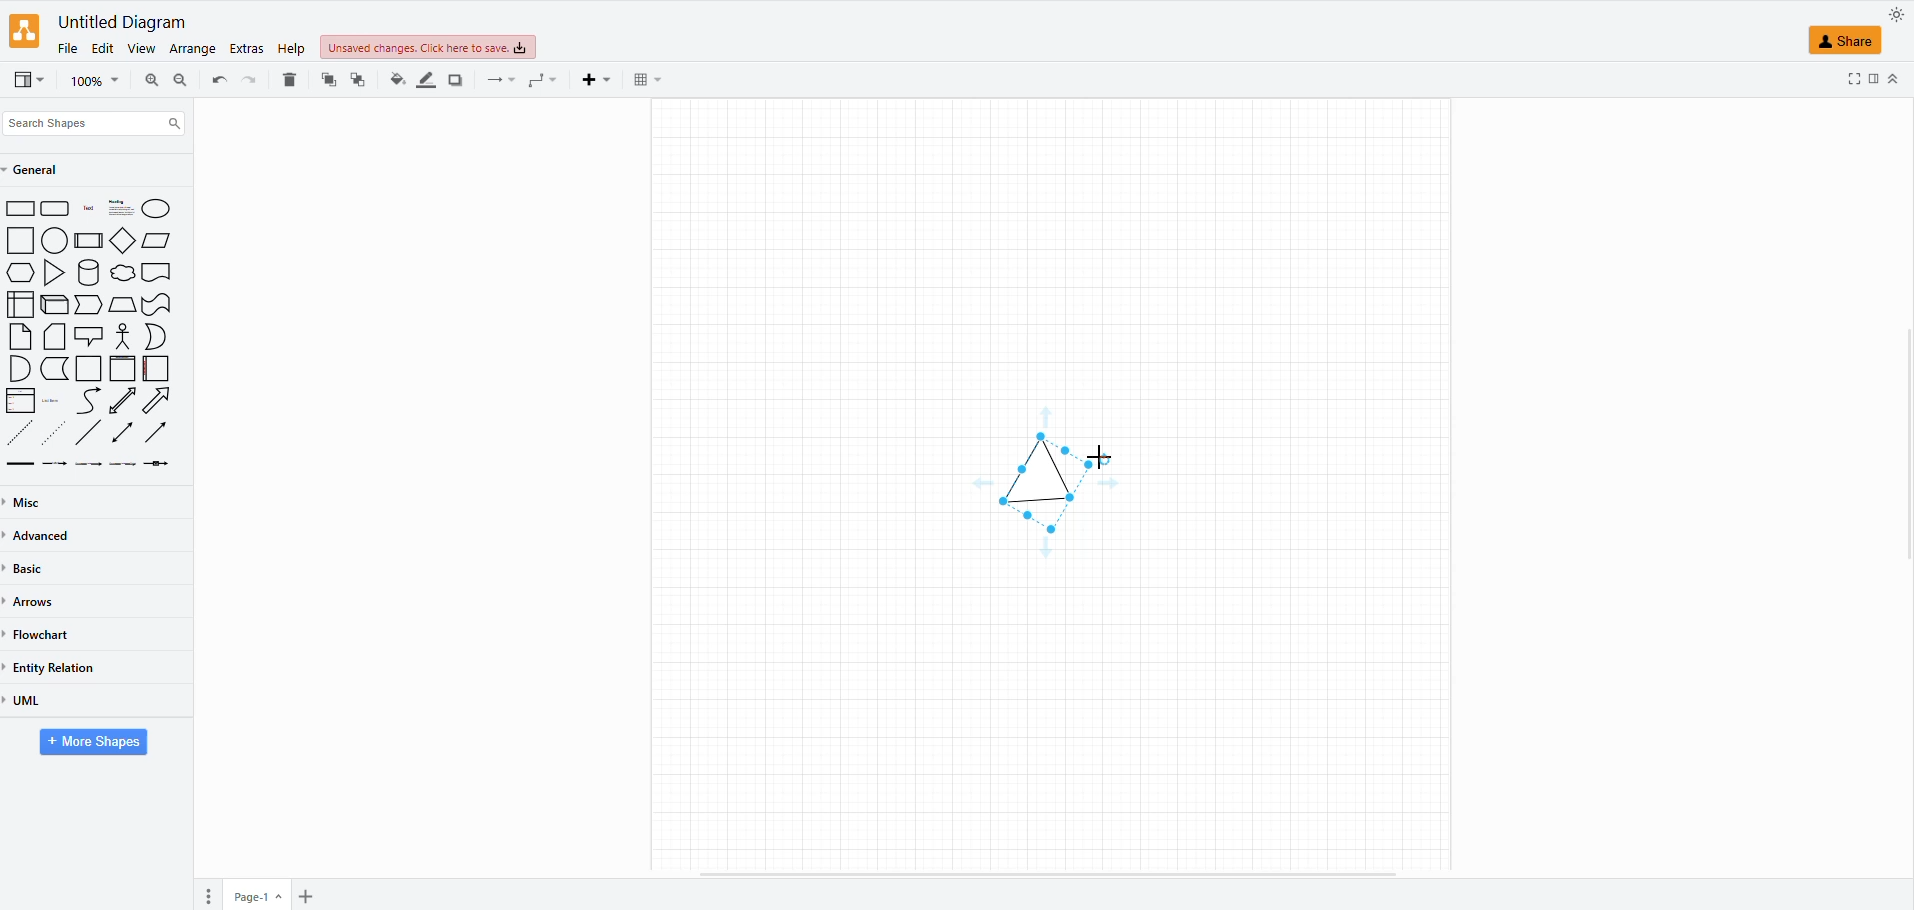  I want to click on uml, so click(30, 701).